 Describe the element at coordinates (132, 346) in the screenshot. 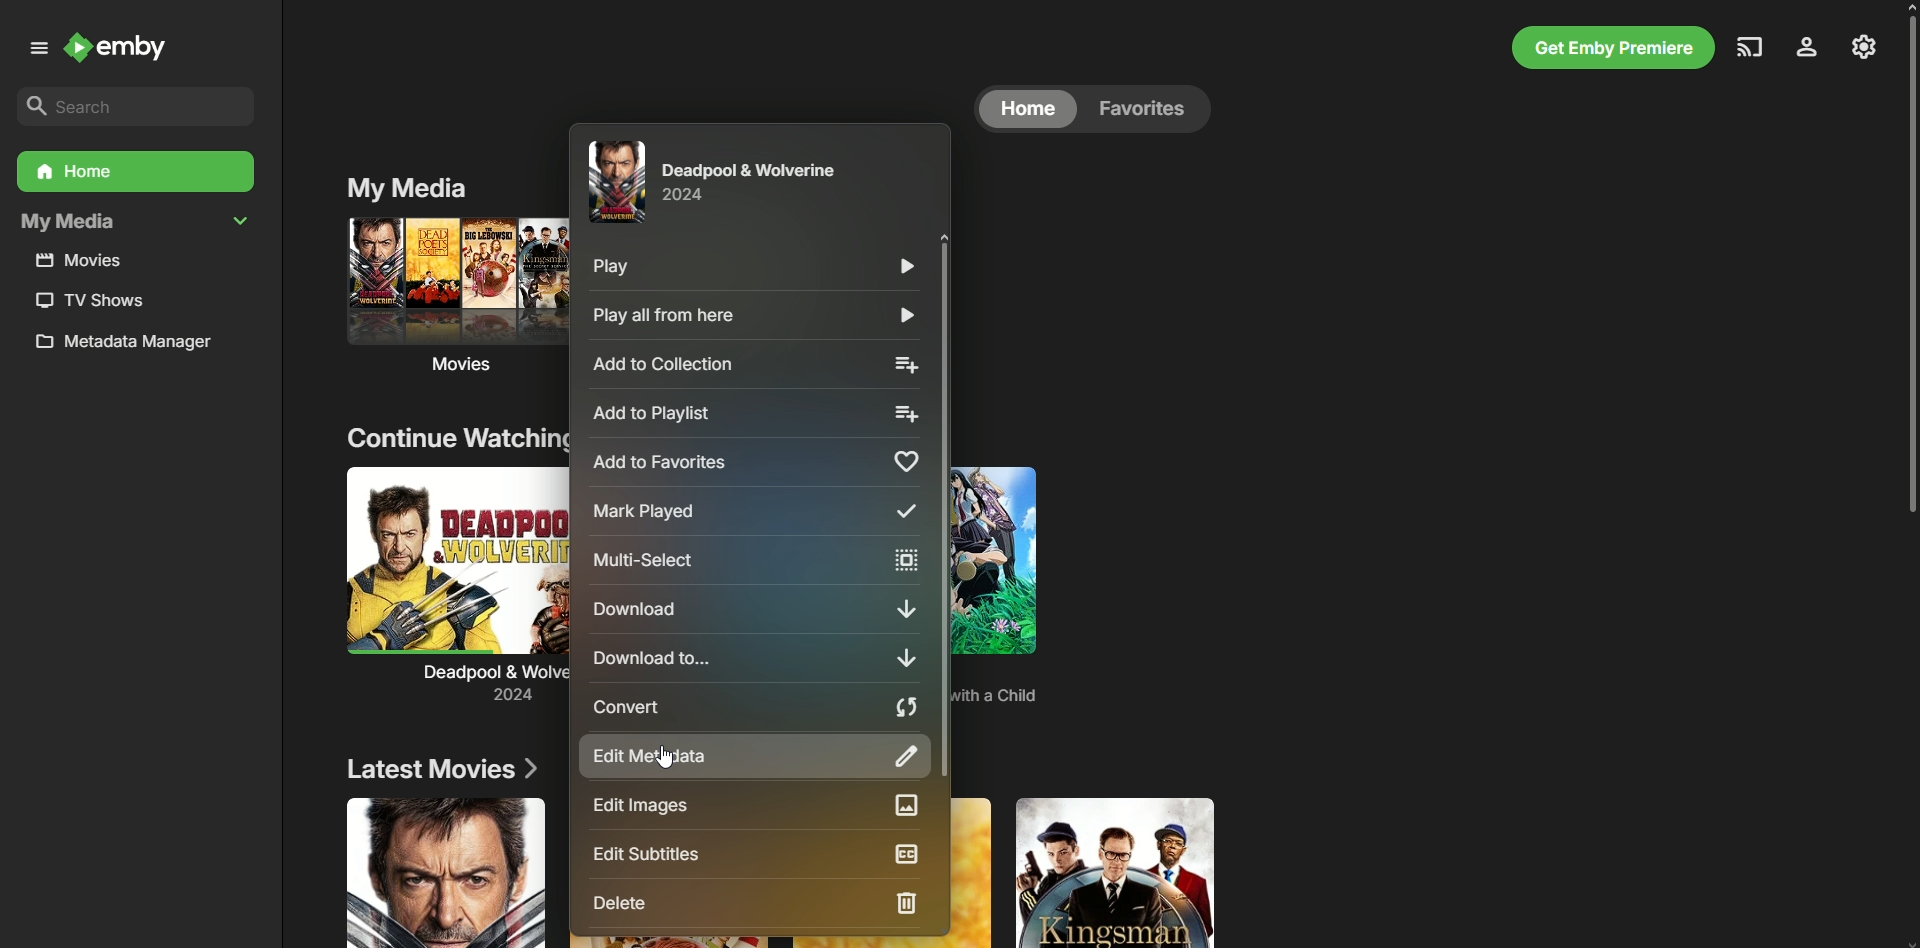

I see `Metadata manager` at that location.